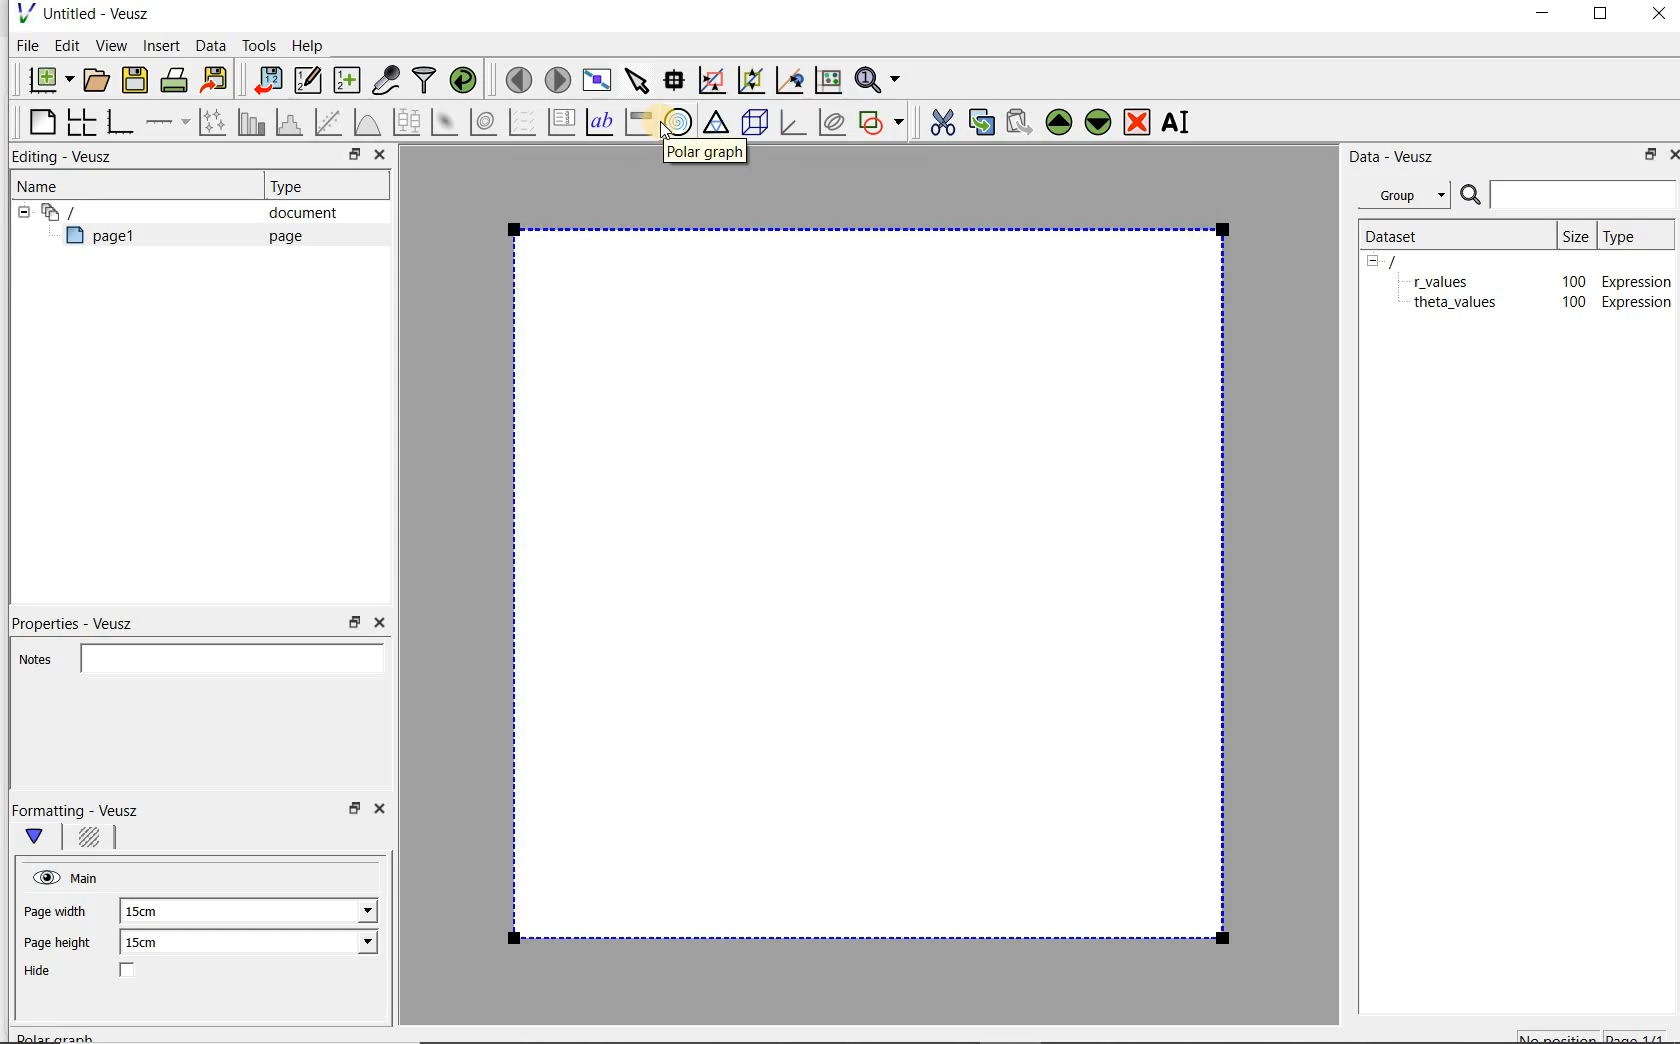 This screenshot has height=1044, width=1680. What do you see at coordinates (56, 908) in the screenshot?
I see `Page width` at bounding box center [56, 908].